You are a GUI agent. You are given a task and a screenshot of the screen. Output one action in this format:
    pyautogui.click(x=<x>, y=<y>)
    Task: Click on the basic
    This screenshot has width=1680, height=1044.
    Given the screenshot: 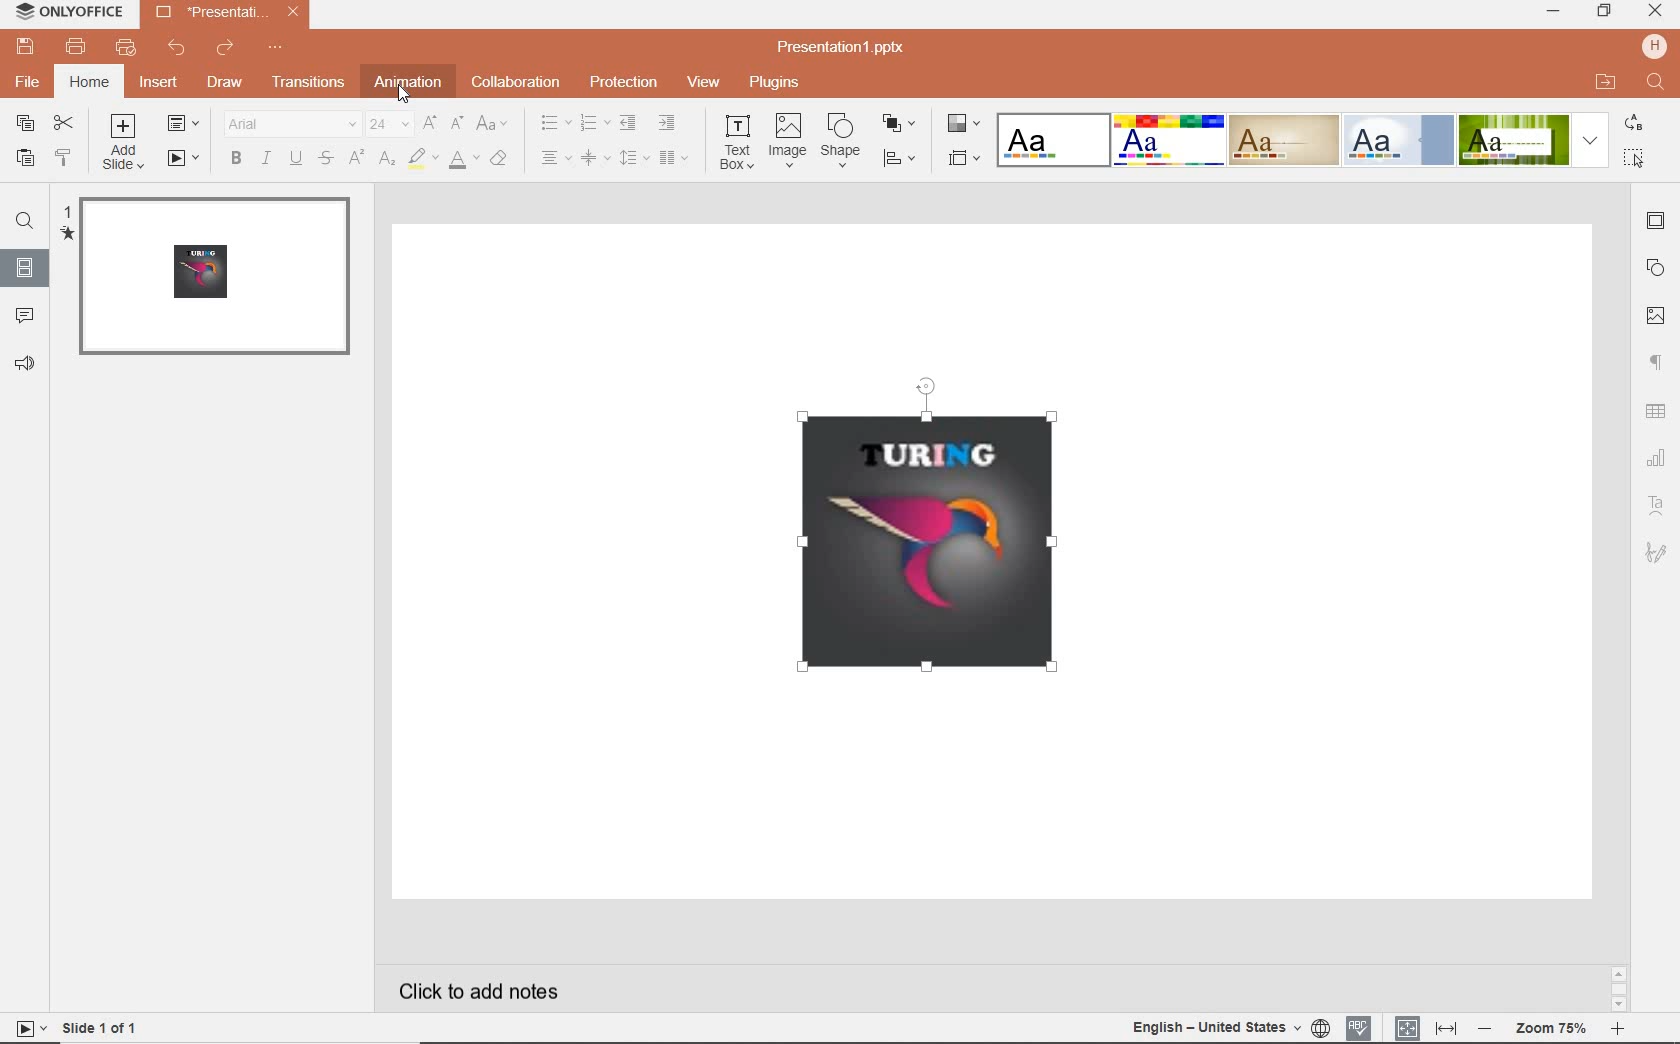 What is the action you would take?
    pyautogui.click(x=1166, y=139)
    